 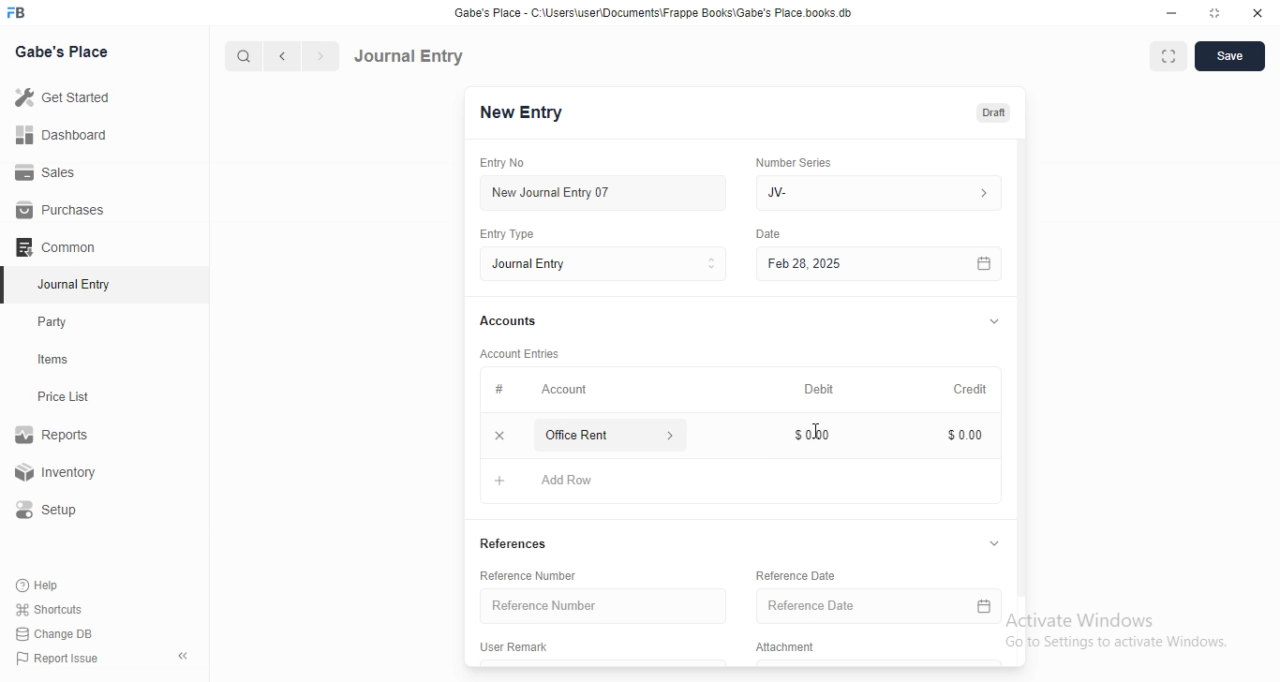 What do you see at coordinates (550, 193) in the screenshot?
I see `New Journal Entry 07` at bounding box center [550, 193].